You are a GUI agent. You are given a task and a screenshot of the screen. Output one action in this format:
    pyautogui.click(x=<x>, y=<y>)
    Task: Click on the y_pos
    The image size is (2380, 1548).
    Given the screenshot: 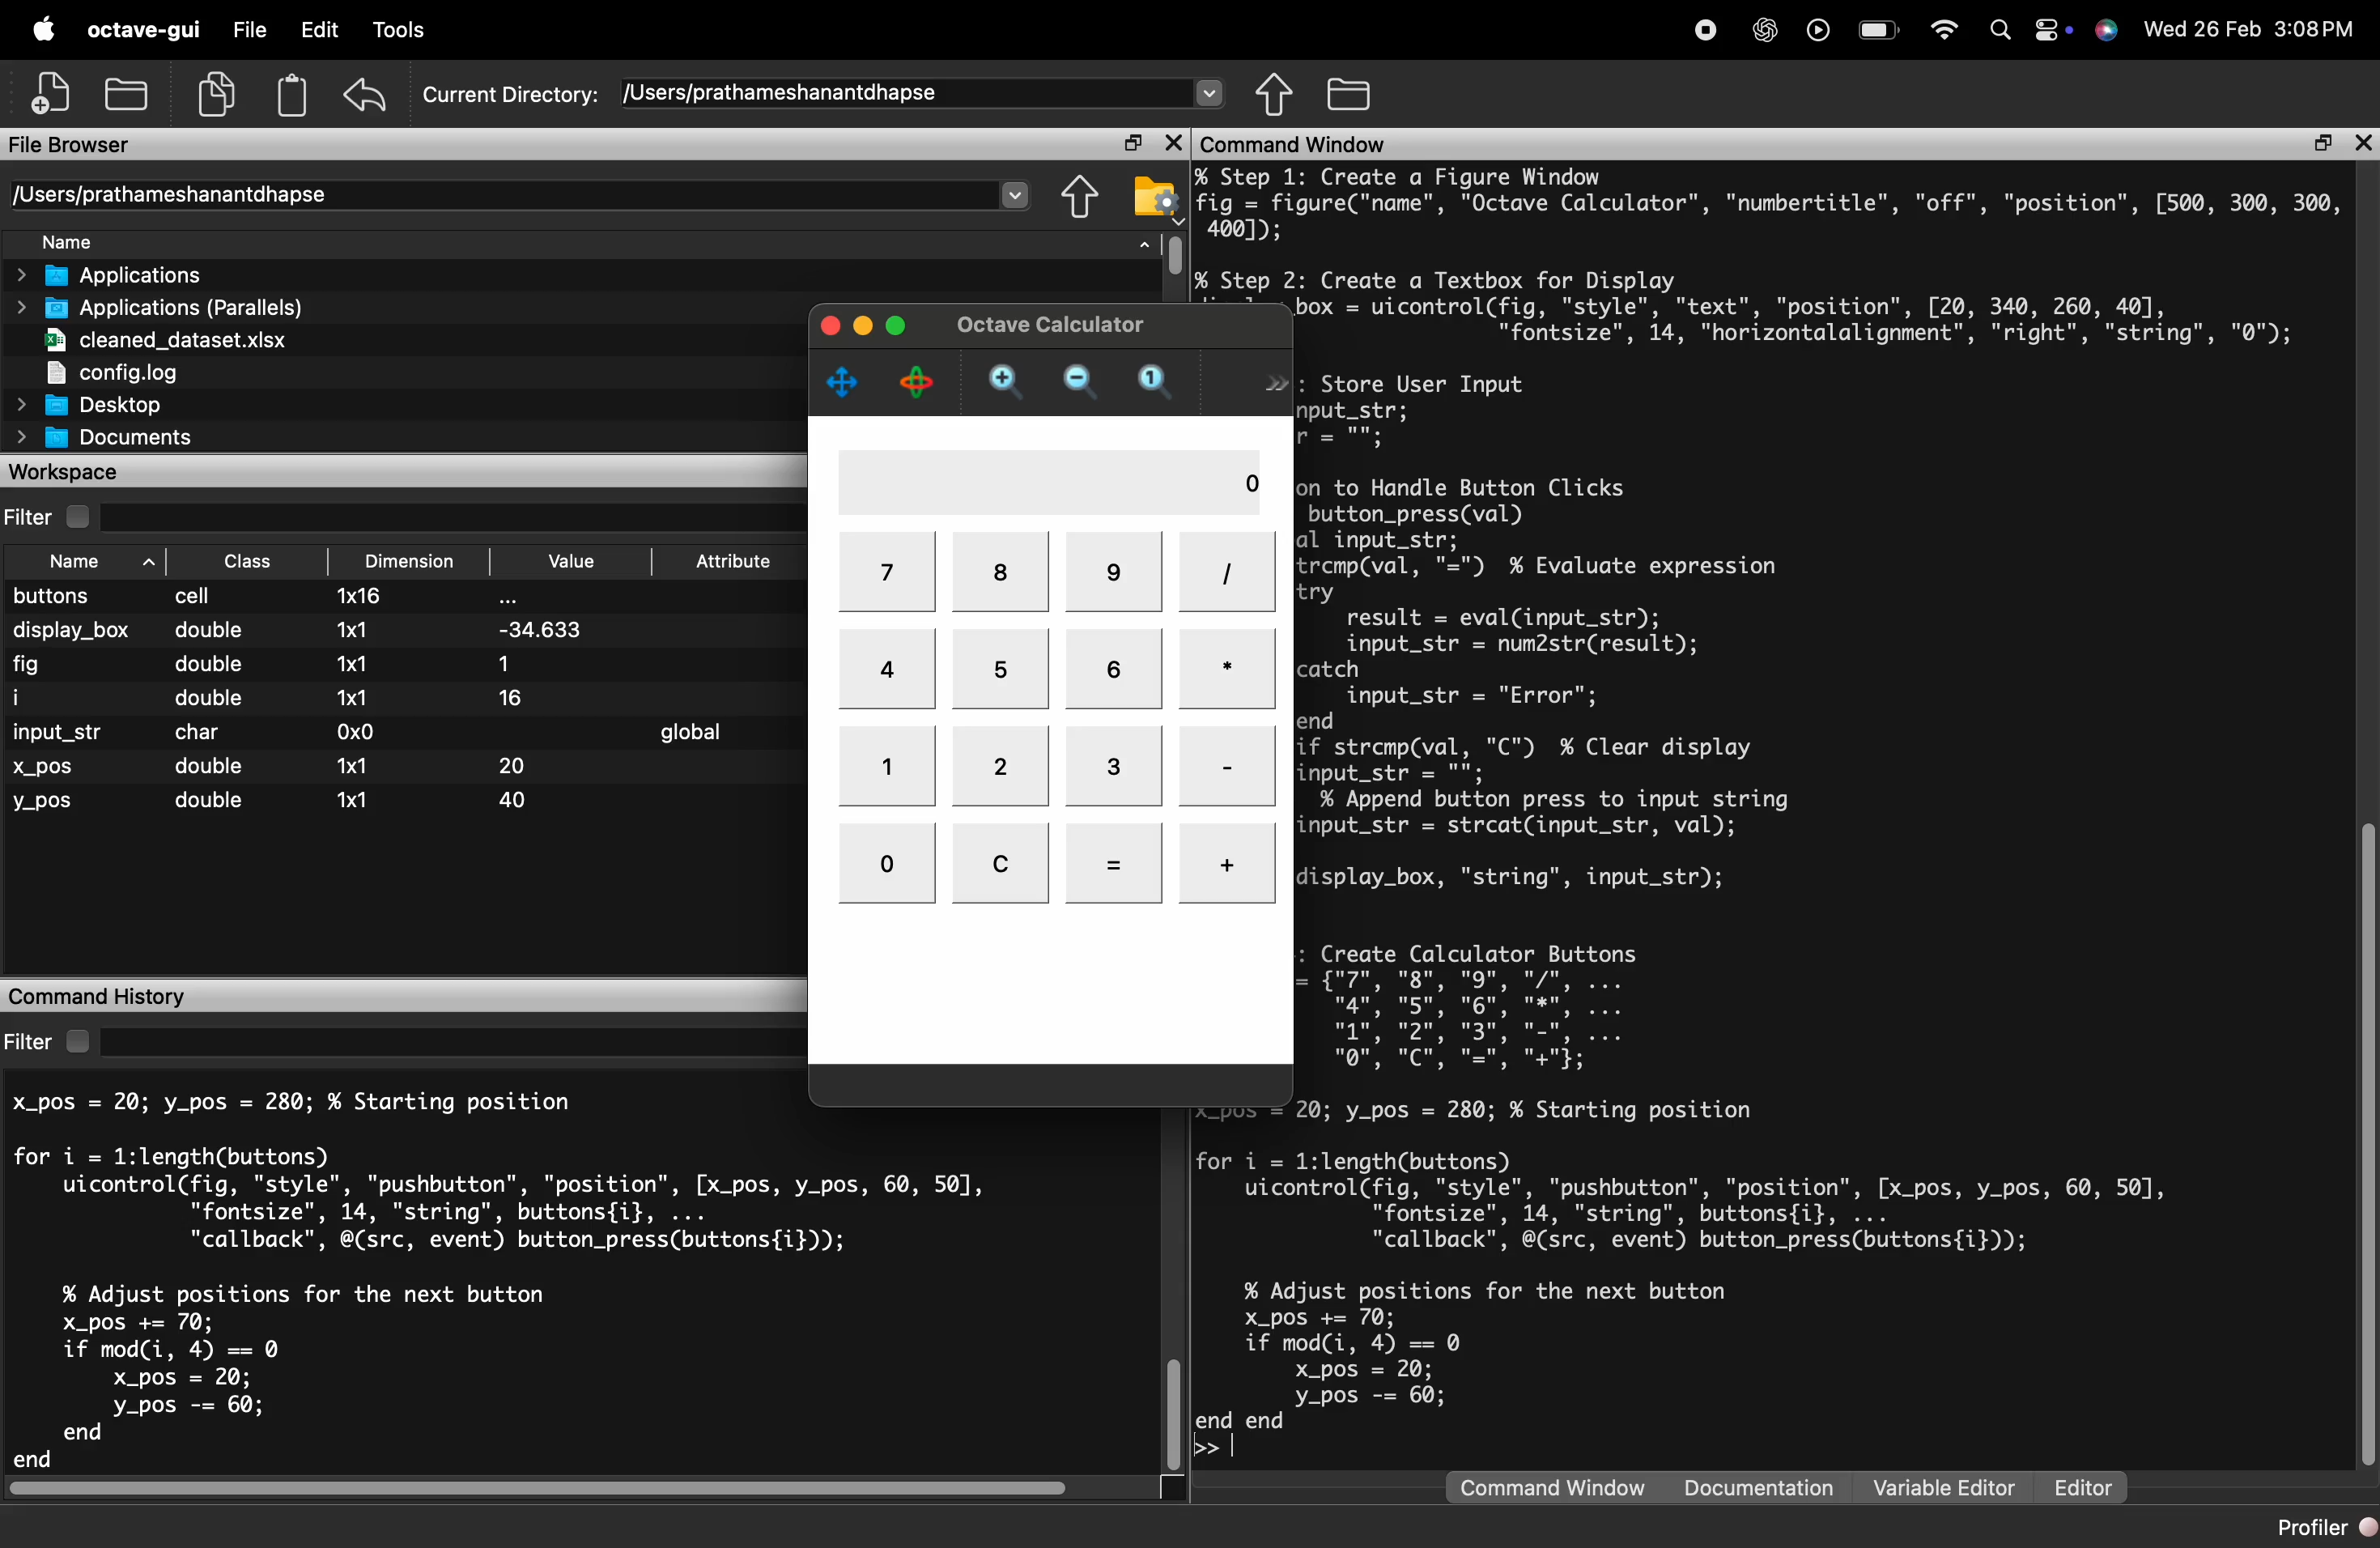 What is the action you would take?
    pyautogui.click(x=44, y=803)
    